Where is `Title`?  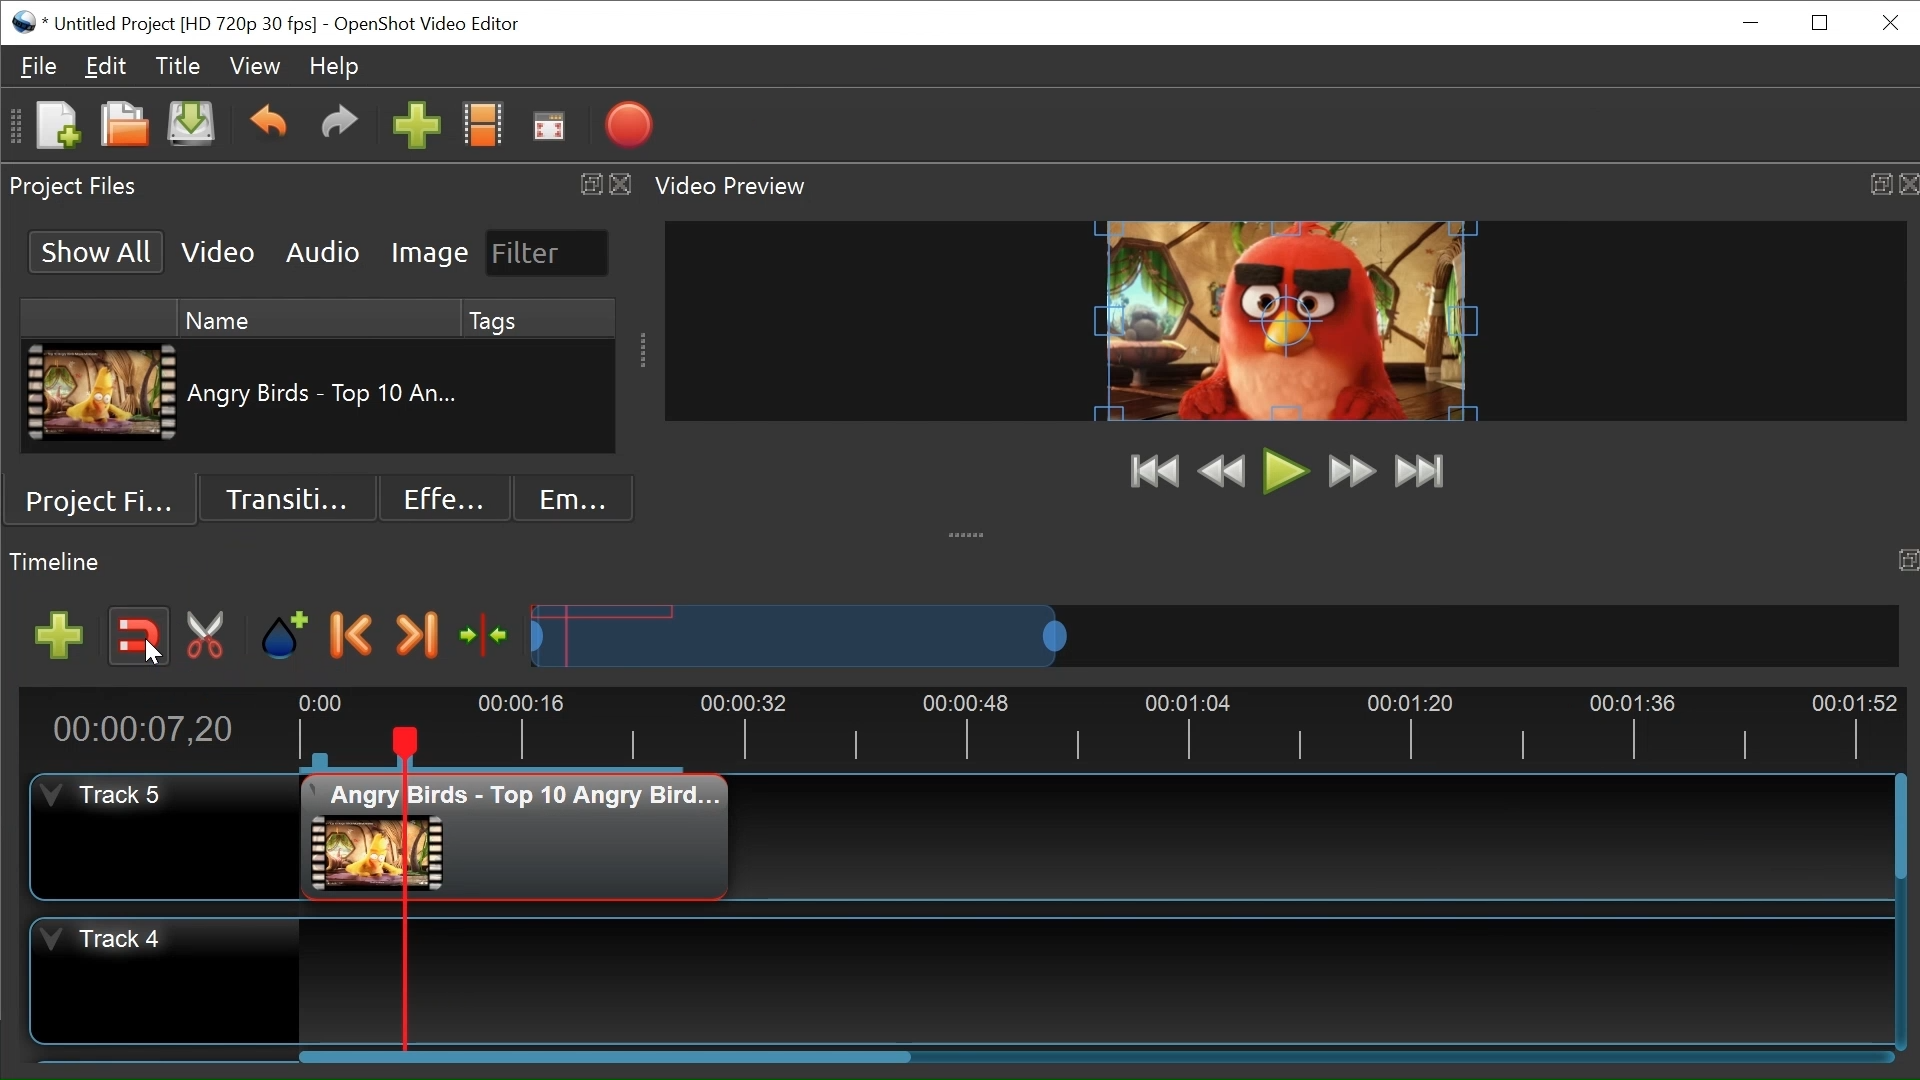
Title is located at coordinates (175, 65).